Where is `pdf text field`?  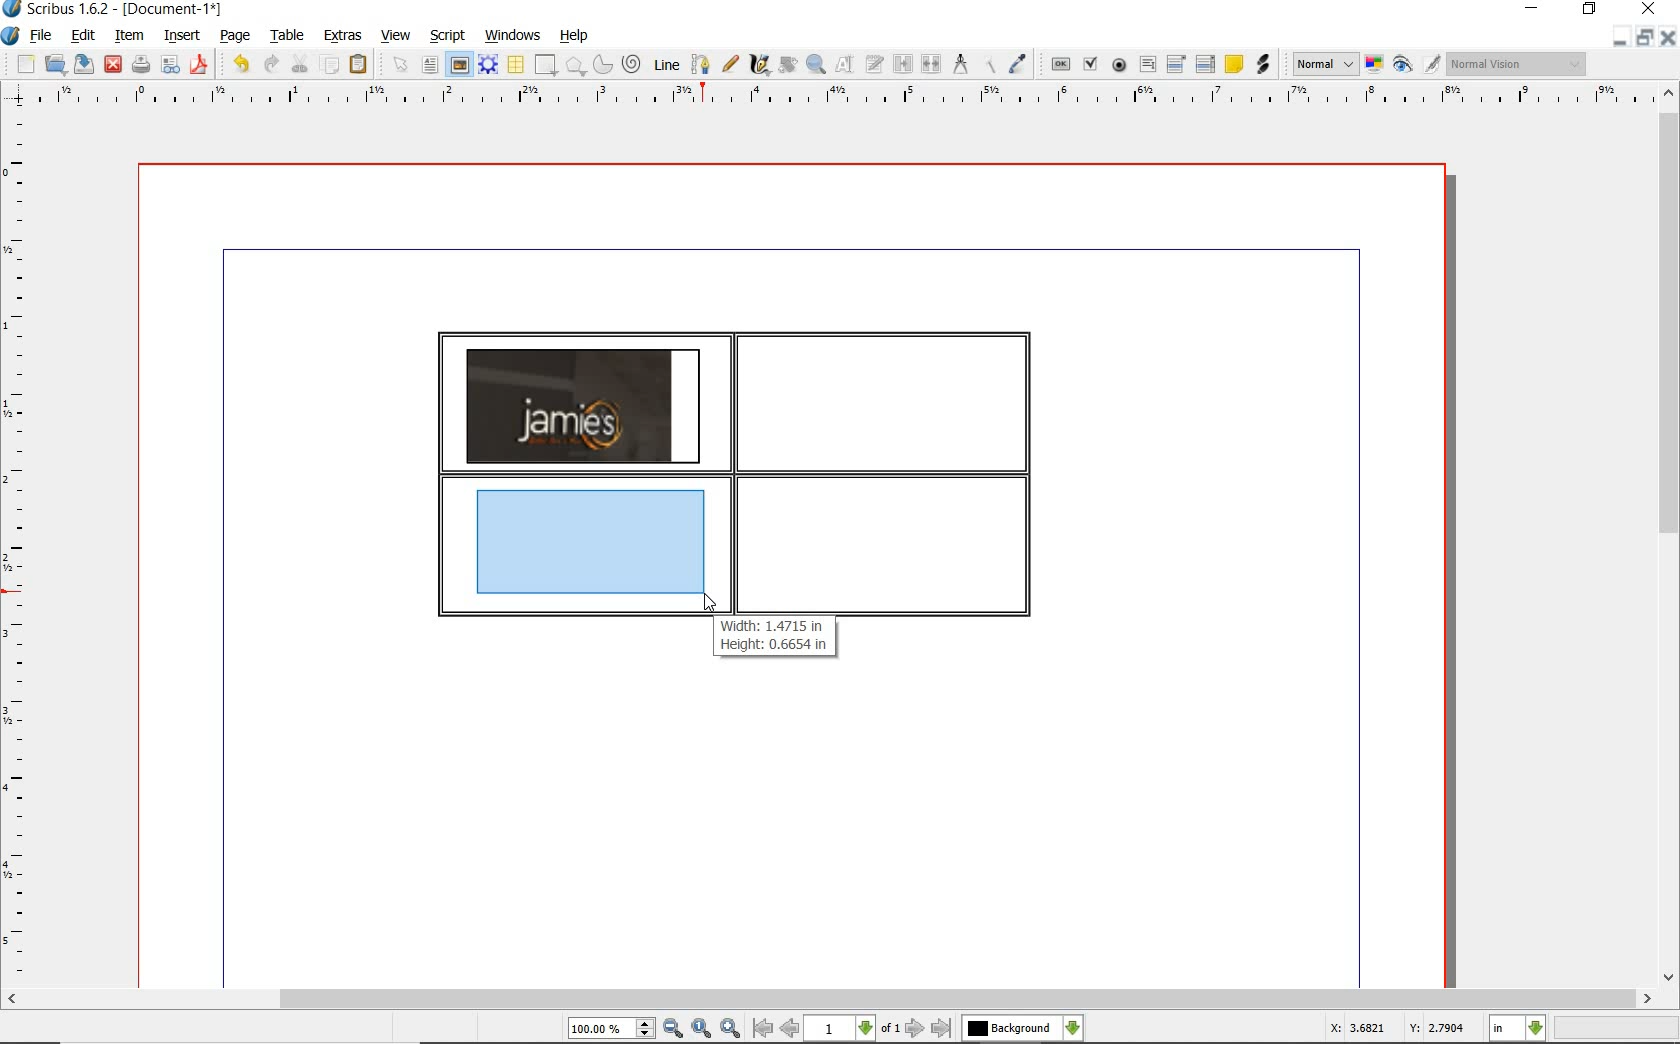 pdf text field is located at coordinates (1148, 64).